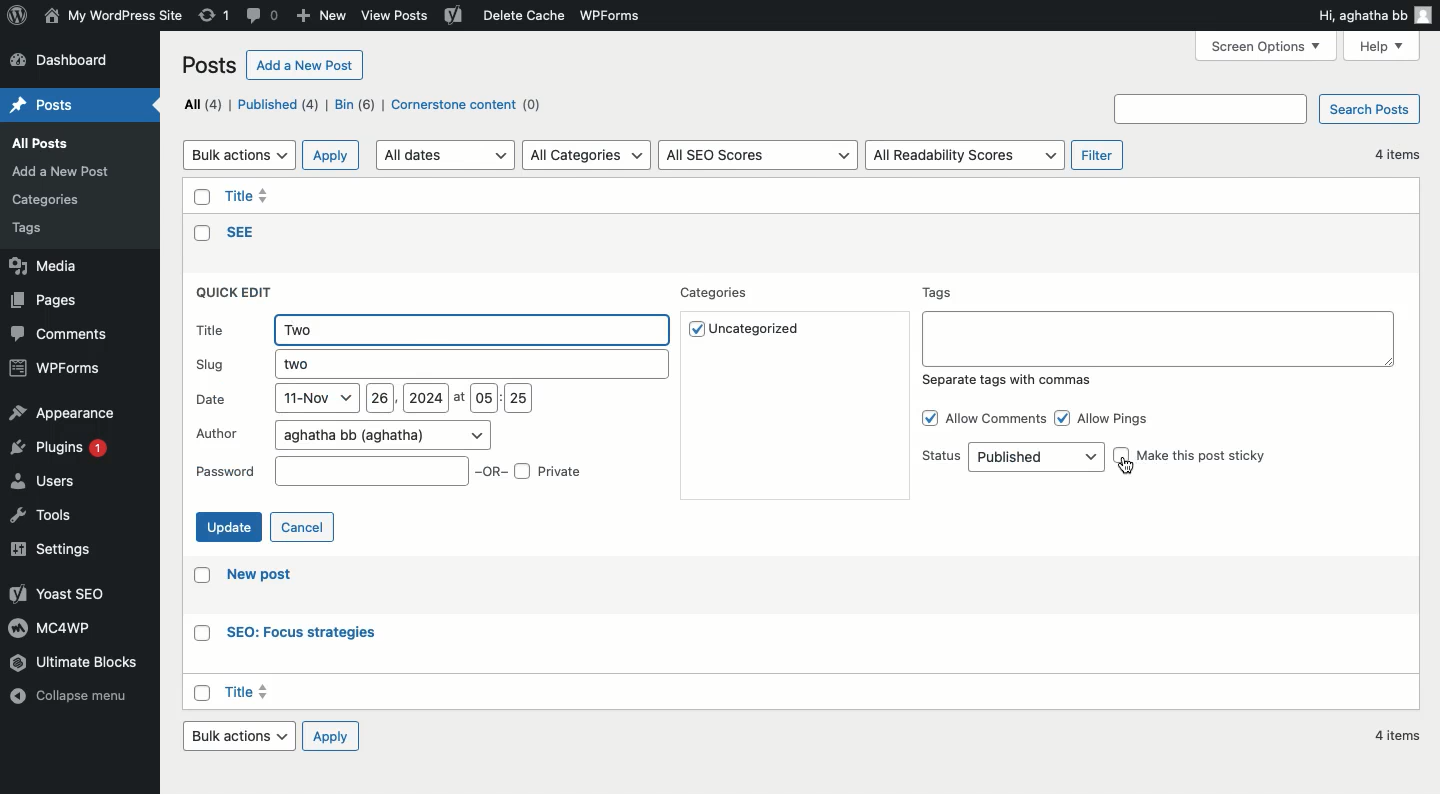 Image resolution: width=1440 pixels, height=794 pixels. What do you see at coordinates (199, 234) in the screenshot?
I see `Checkbox` at bounding box center [199, 234].